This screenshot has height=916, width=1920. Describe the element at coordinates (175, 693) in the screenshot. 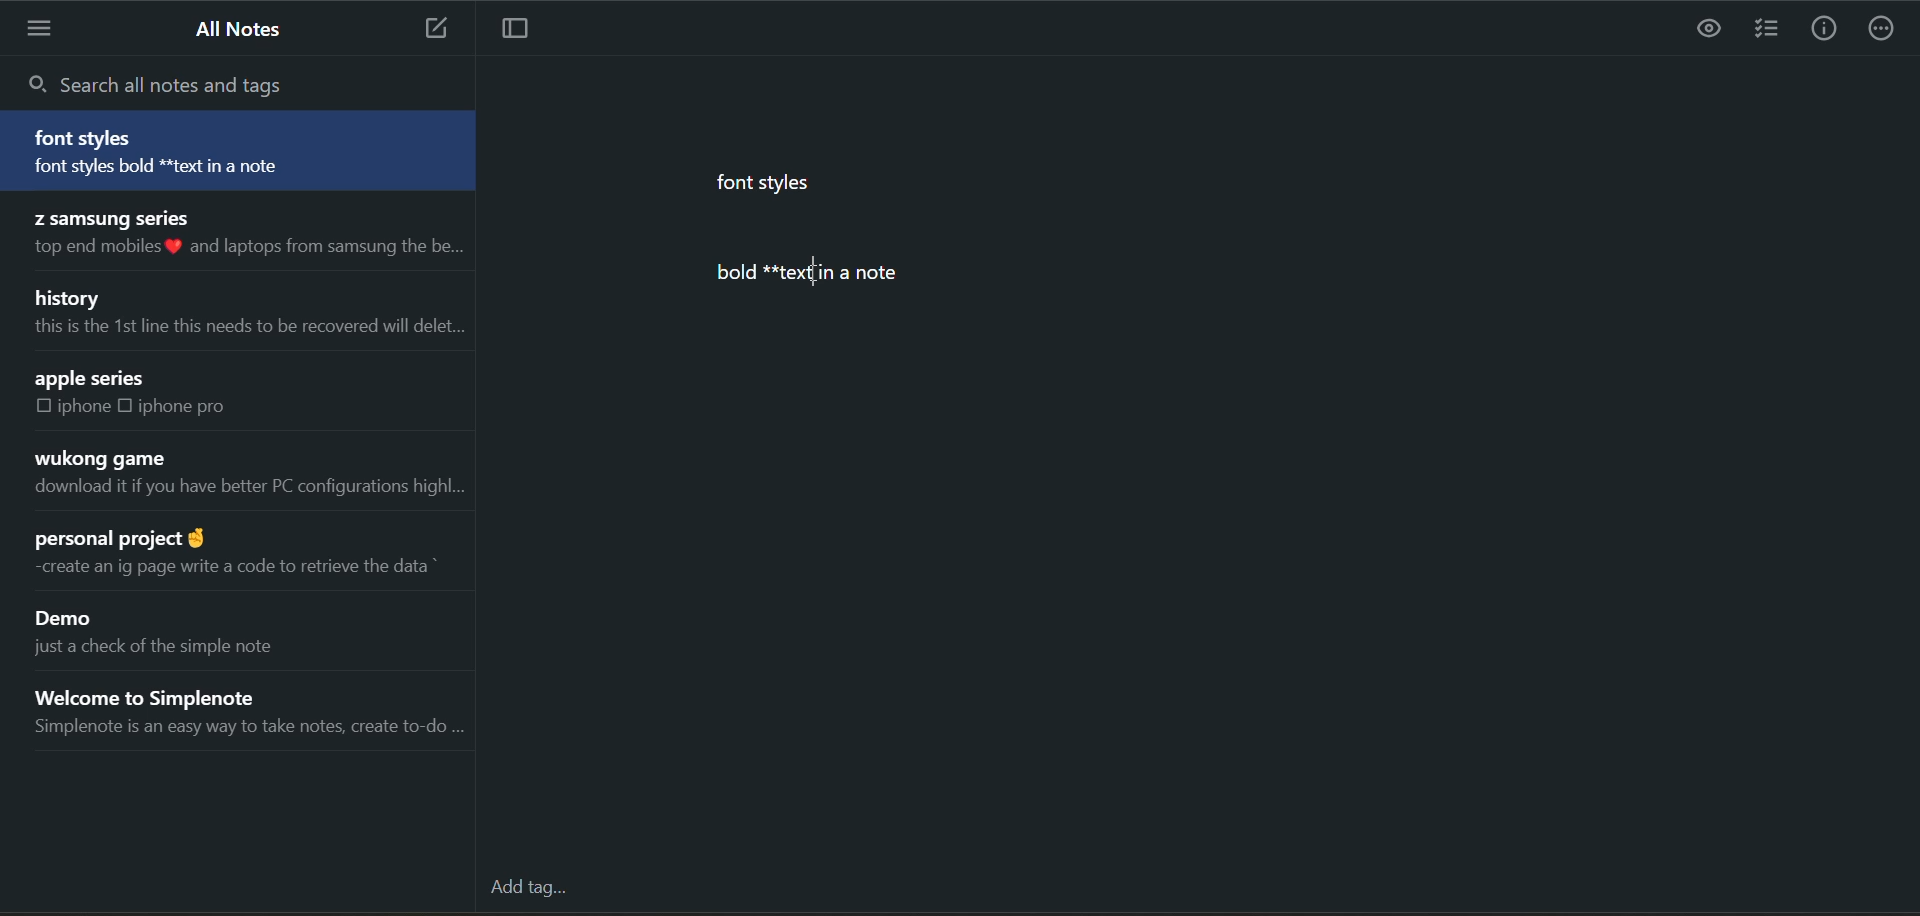

I see `Welcome to Simplenote` at that location.